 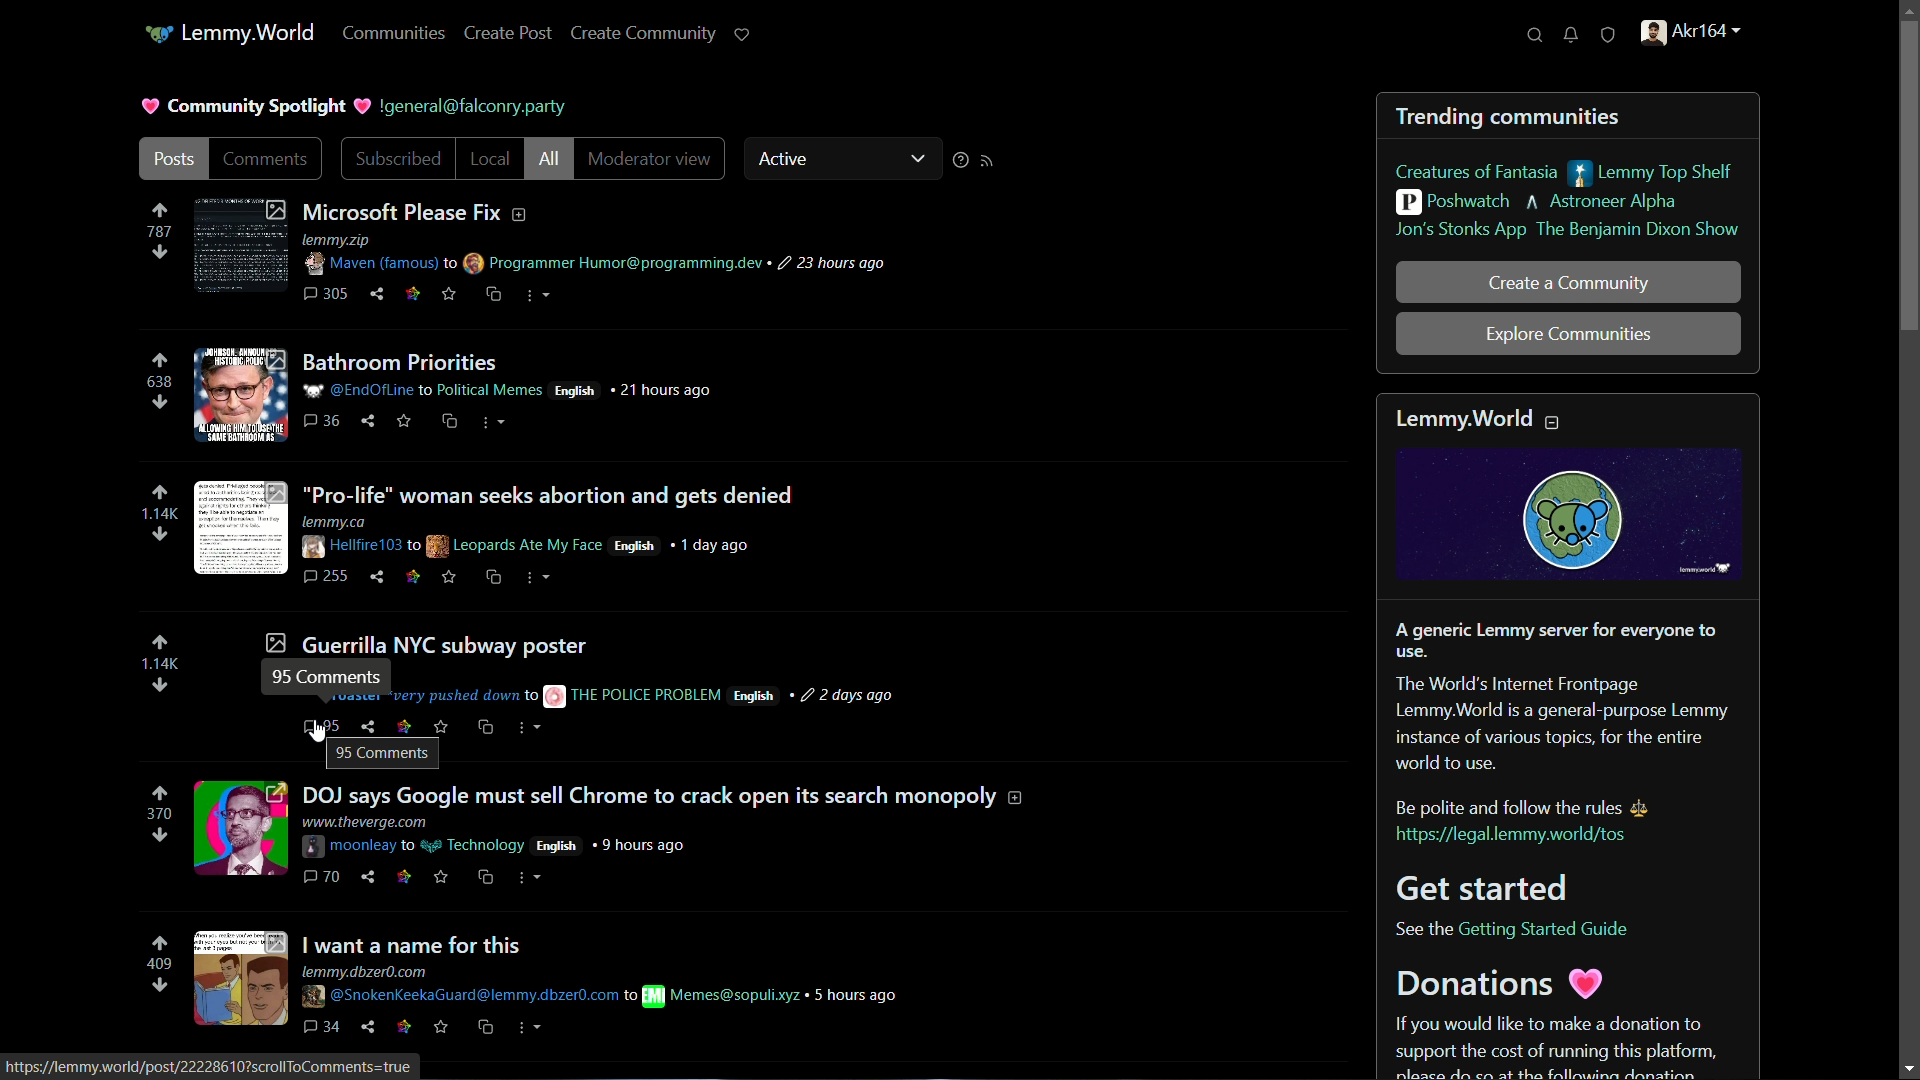 I want to click on number of votes, so click(x=160, y=663).